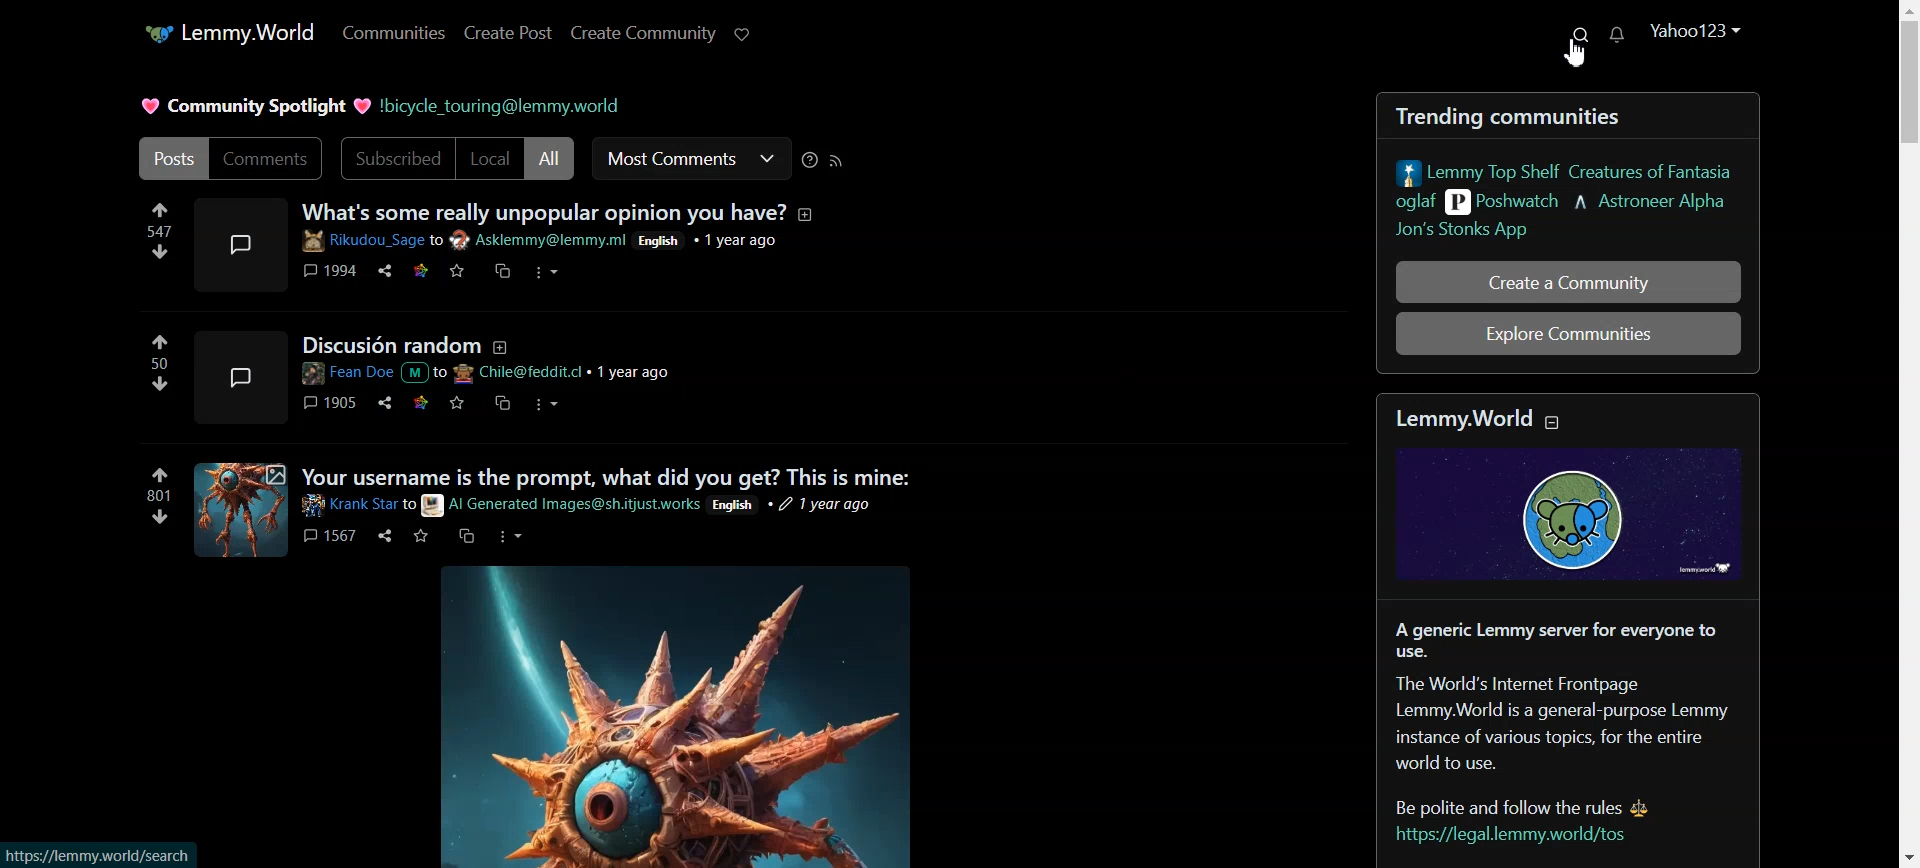 Image resolution: width=1920 pixels, height=868 pixels. What do you see at coordinates (1698, 29) in the screenshot?
I see `Profile` at bounding box center [1698, 29].